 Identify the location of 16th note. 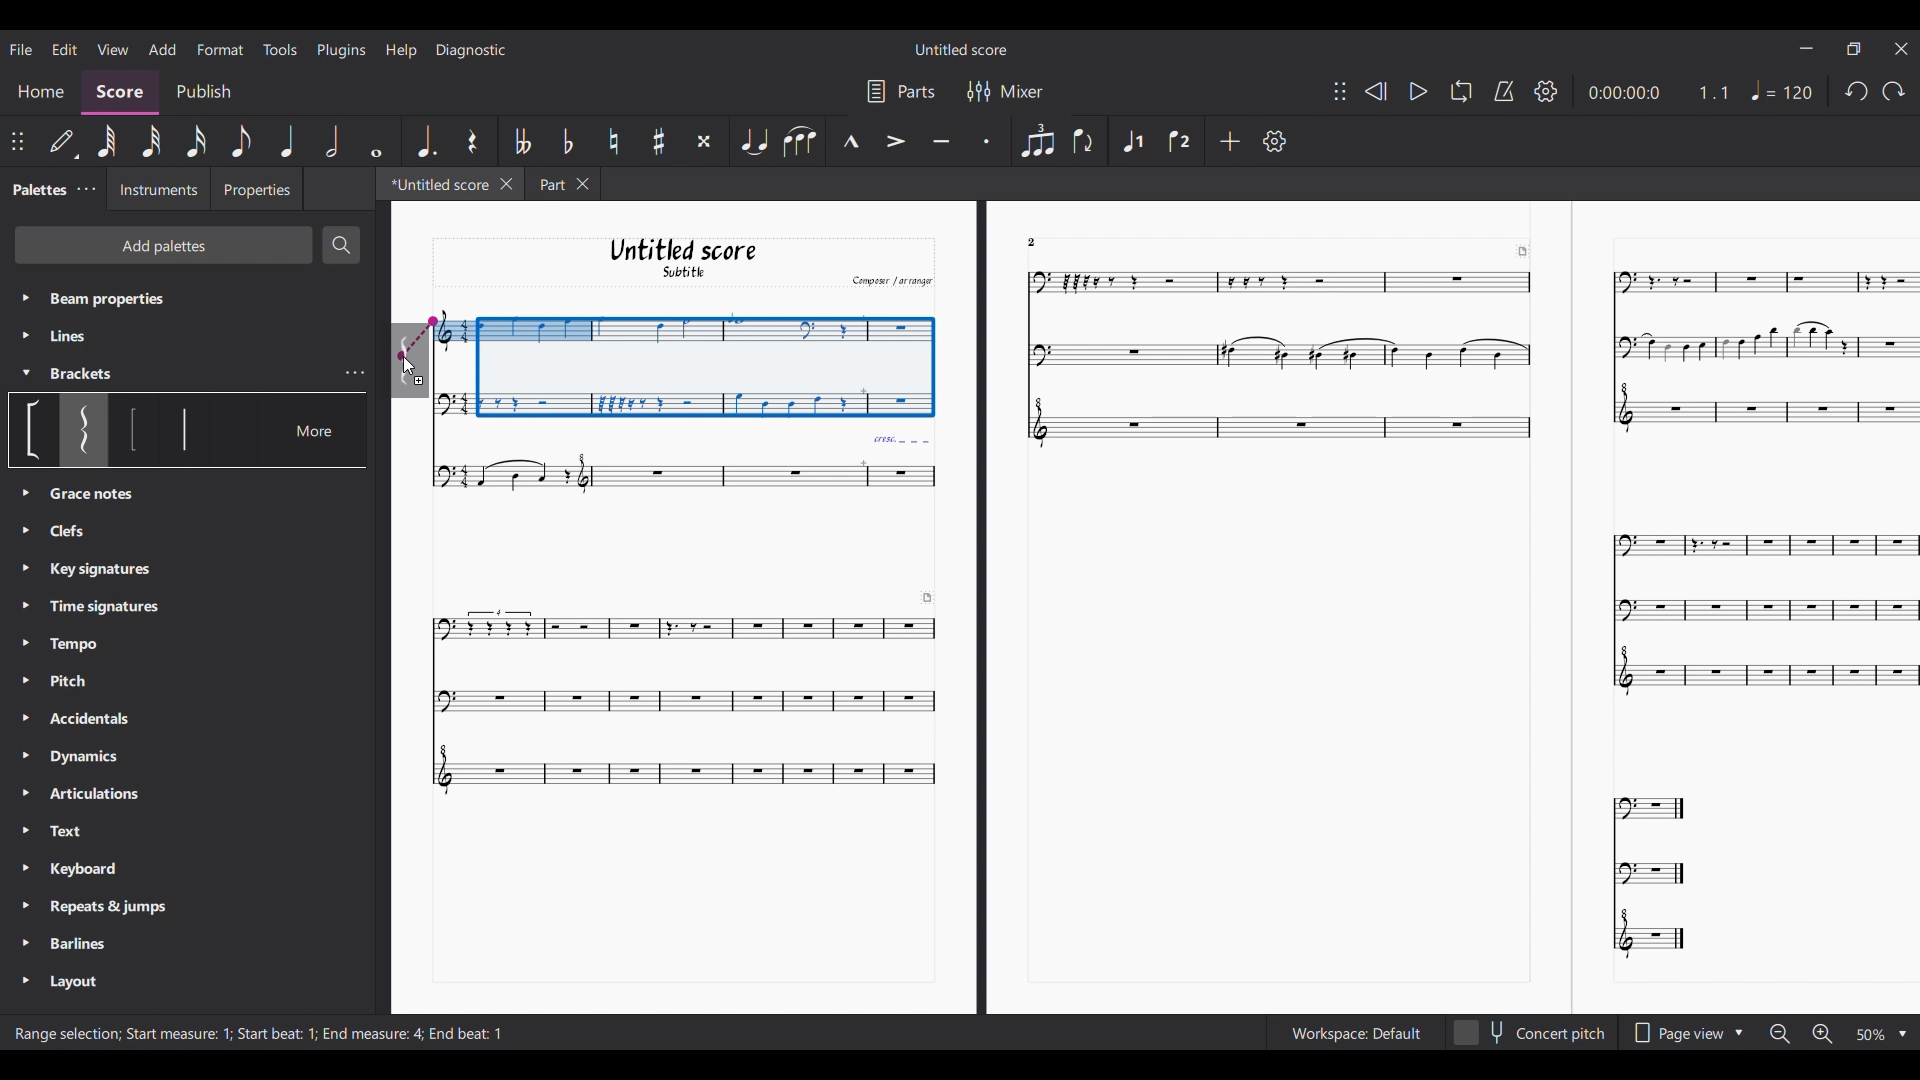
(196, 142).